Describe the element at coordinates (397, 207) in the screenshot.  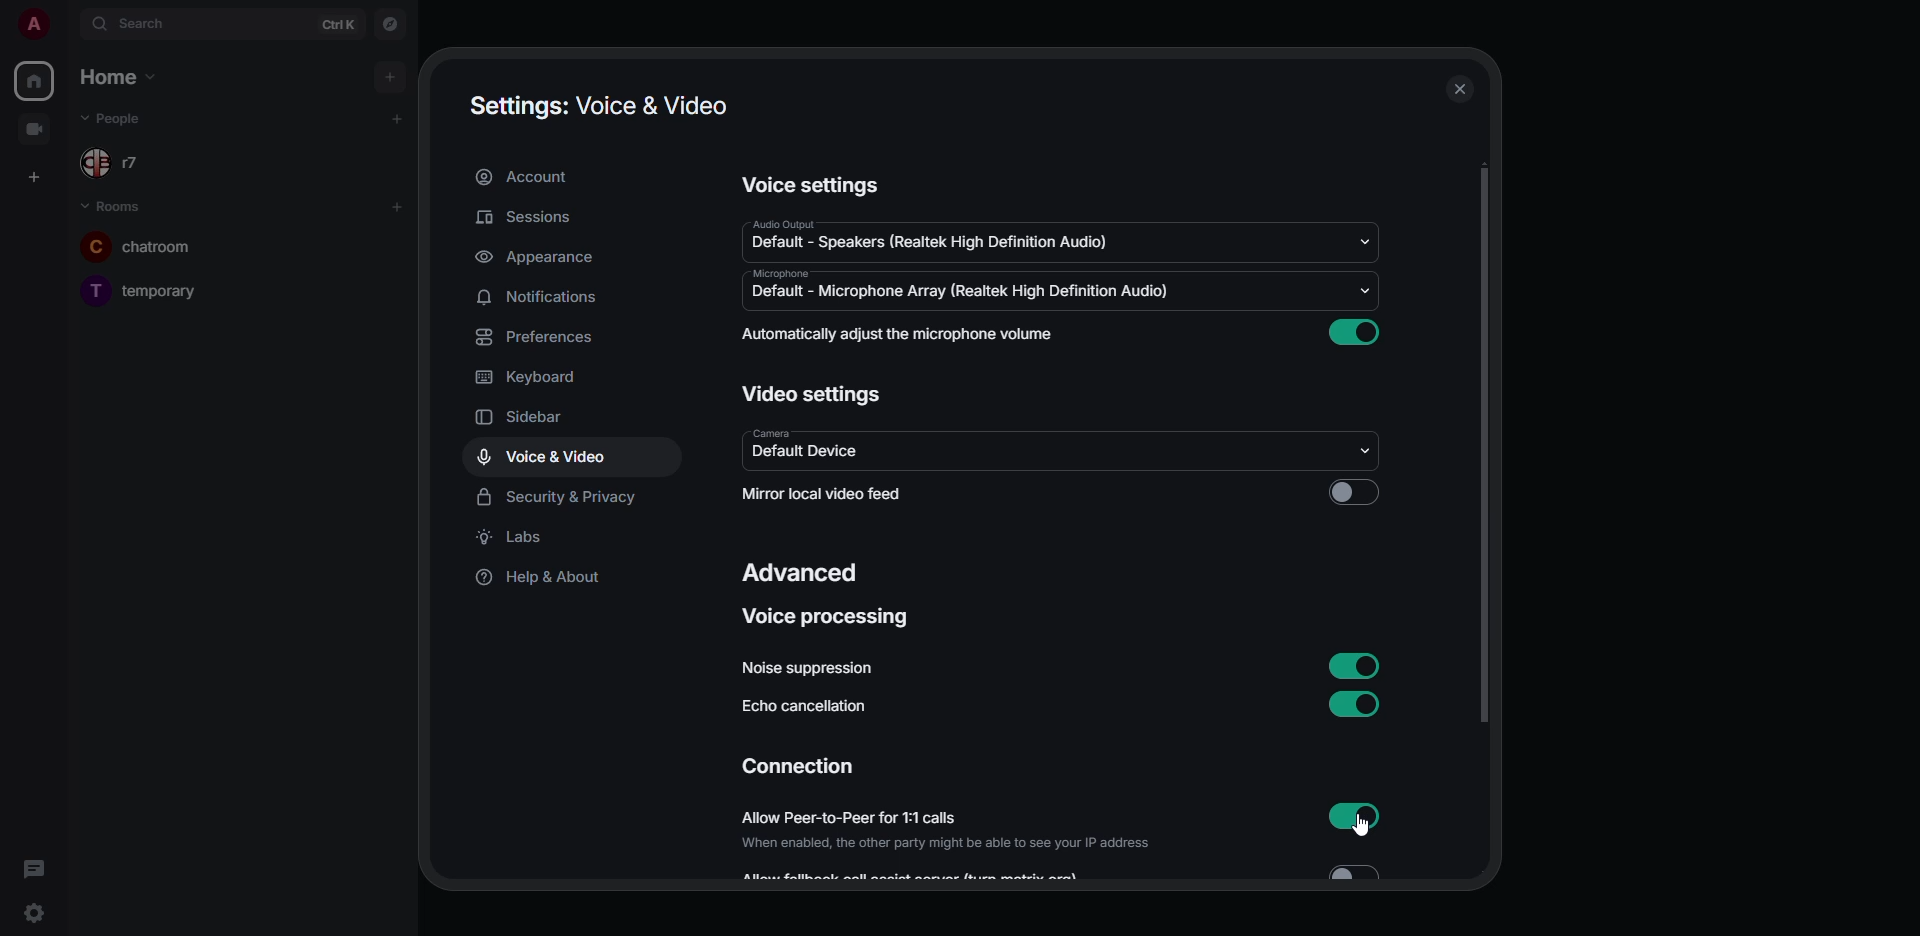
I see `add` at that location.